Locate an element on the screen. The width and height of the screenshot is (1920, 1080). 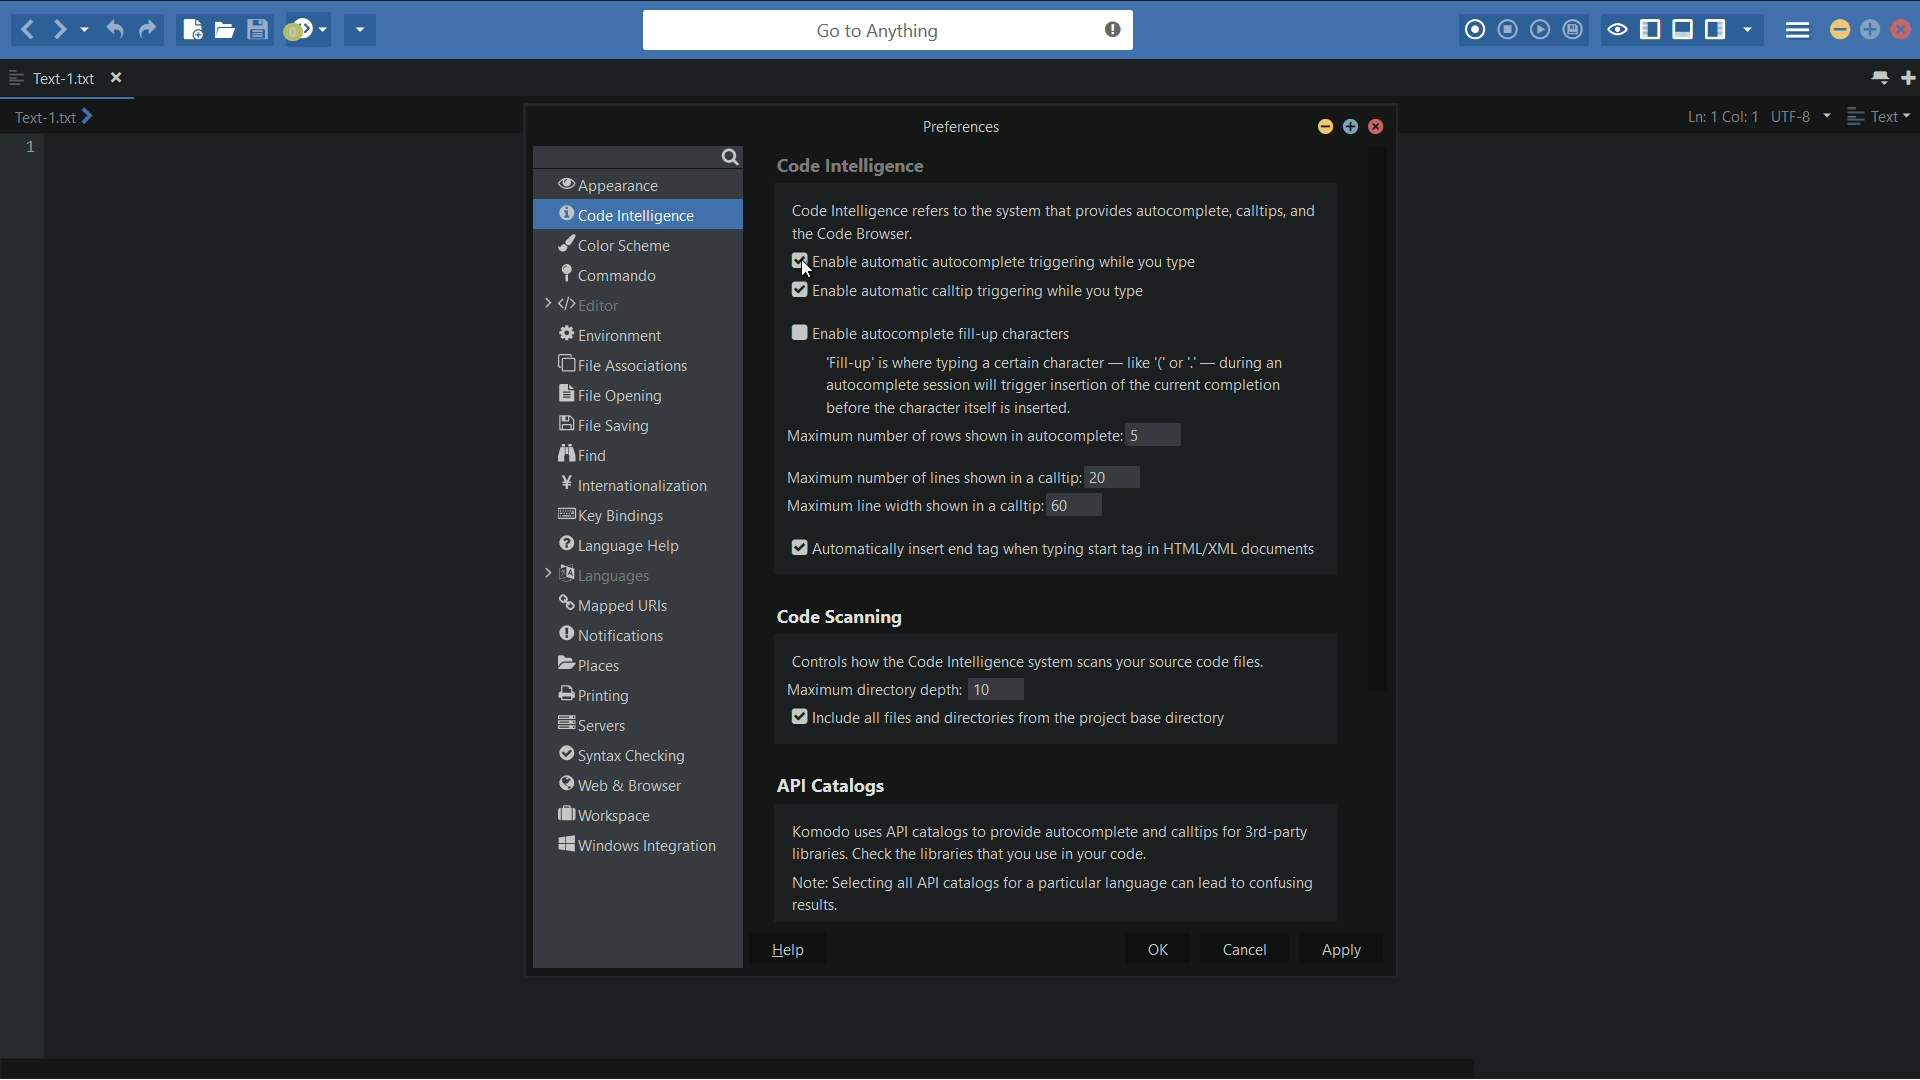
help is located at coordinates (791, 950).